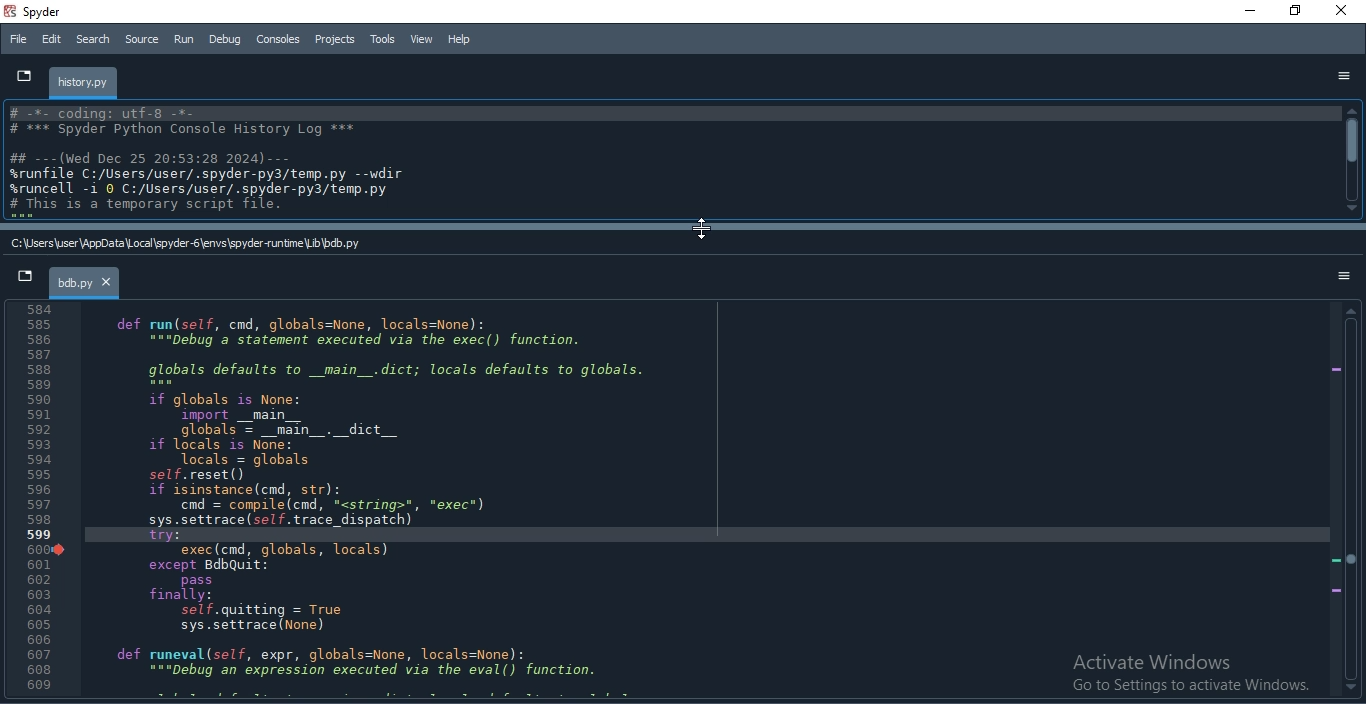 This screenshot has height=704, width=1366. Describe the element at coordinates (669, 161) in the screenshot. I see `Adjusted window` at that location.